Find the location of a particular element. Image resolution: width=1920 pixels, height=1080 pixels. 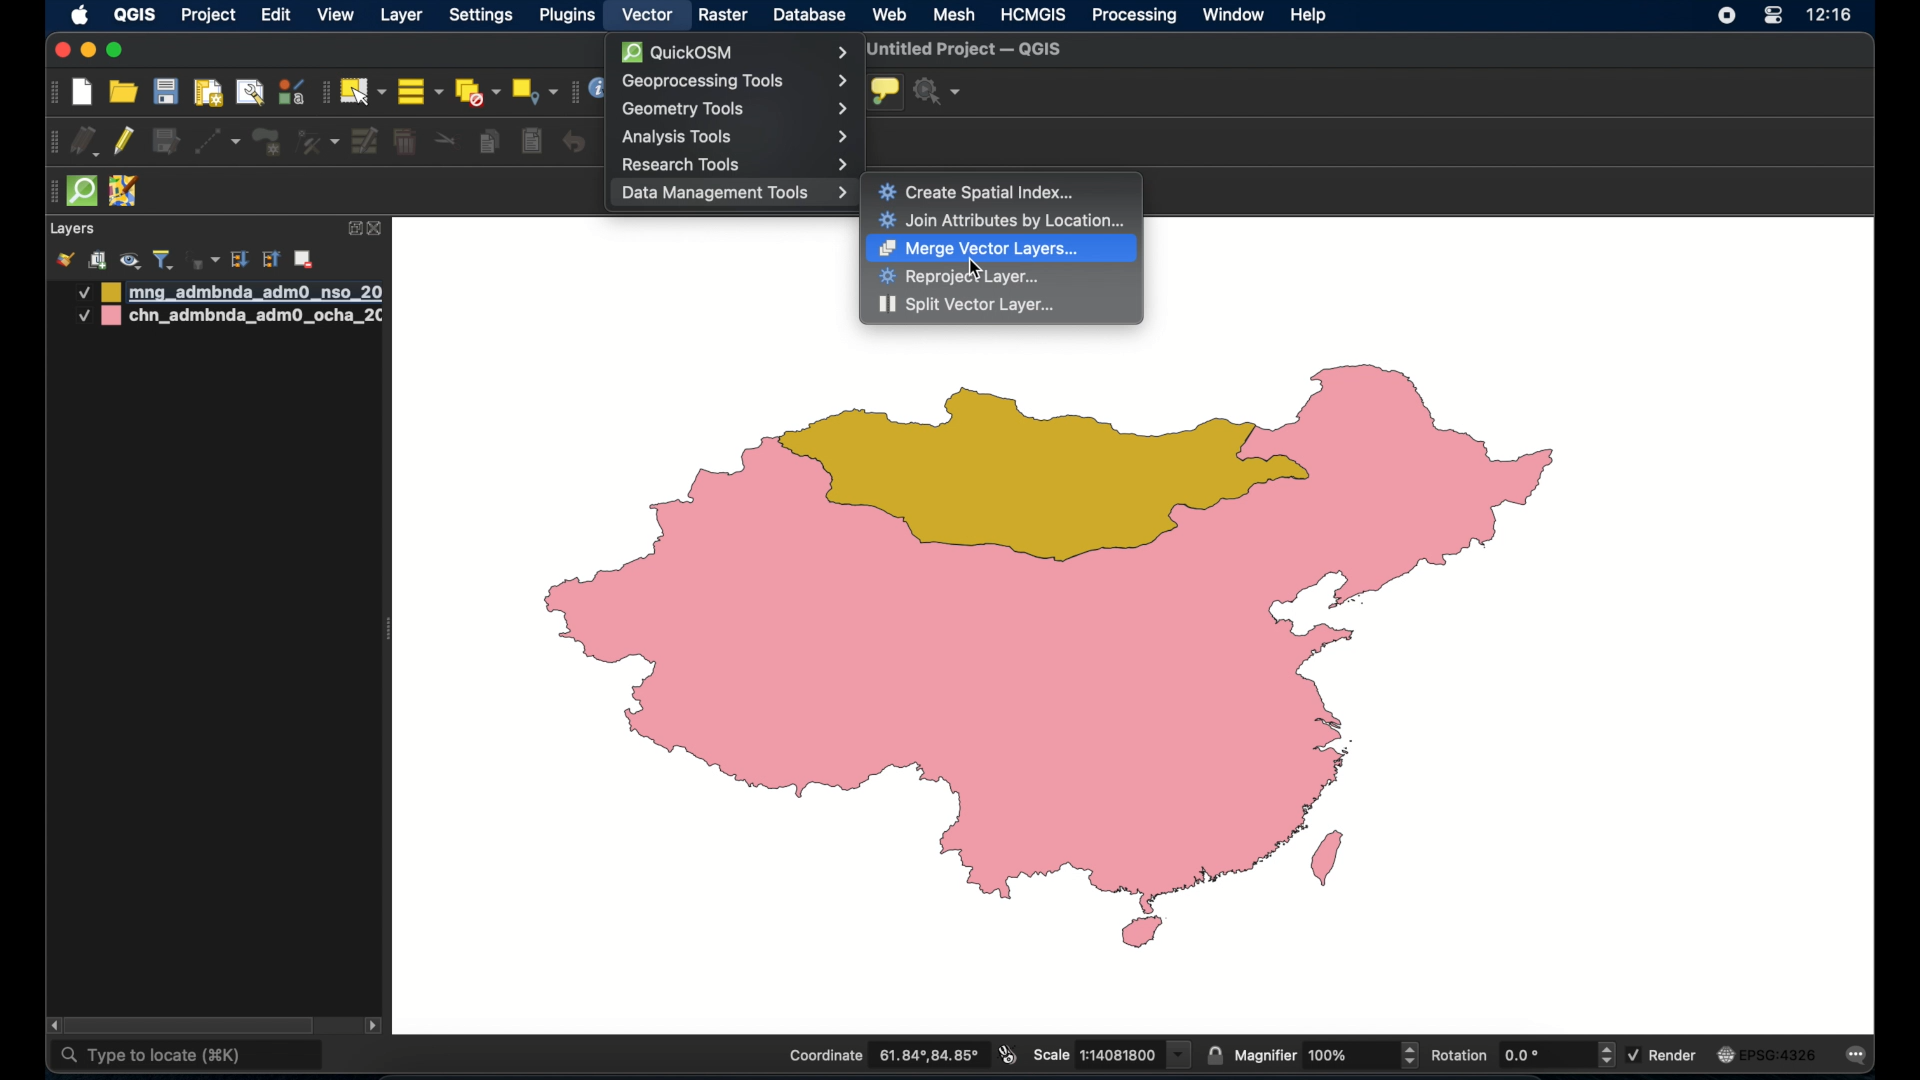

scroll box is located at coordinates (197, 1024).